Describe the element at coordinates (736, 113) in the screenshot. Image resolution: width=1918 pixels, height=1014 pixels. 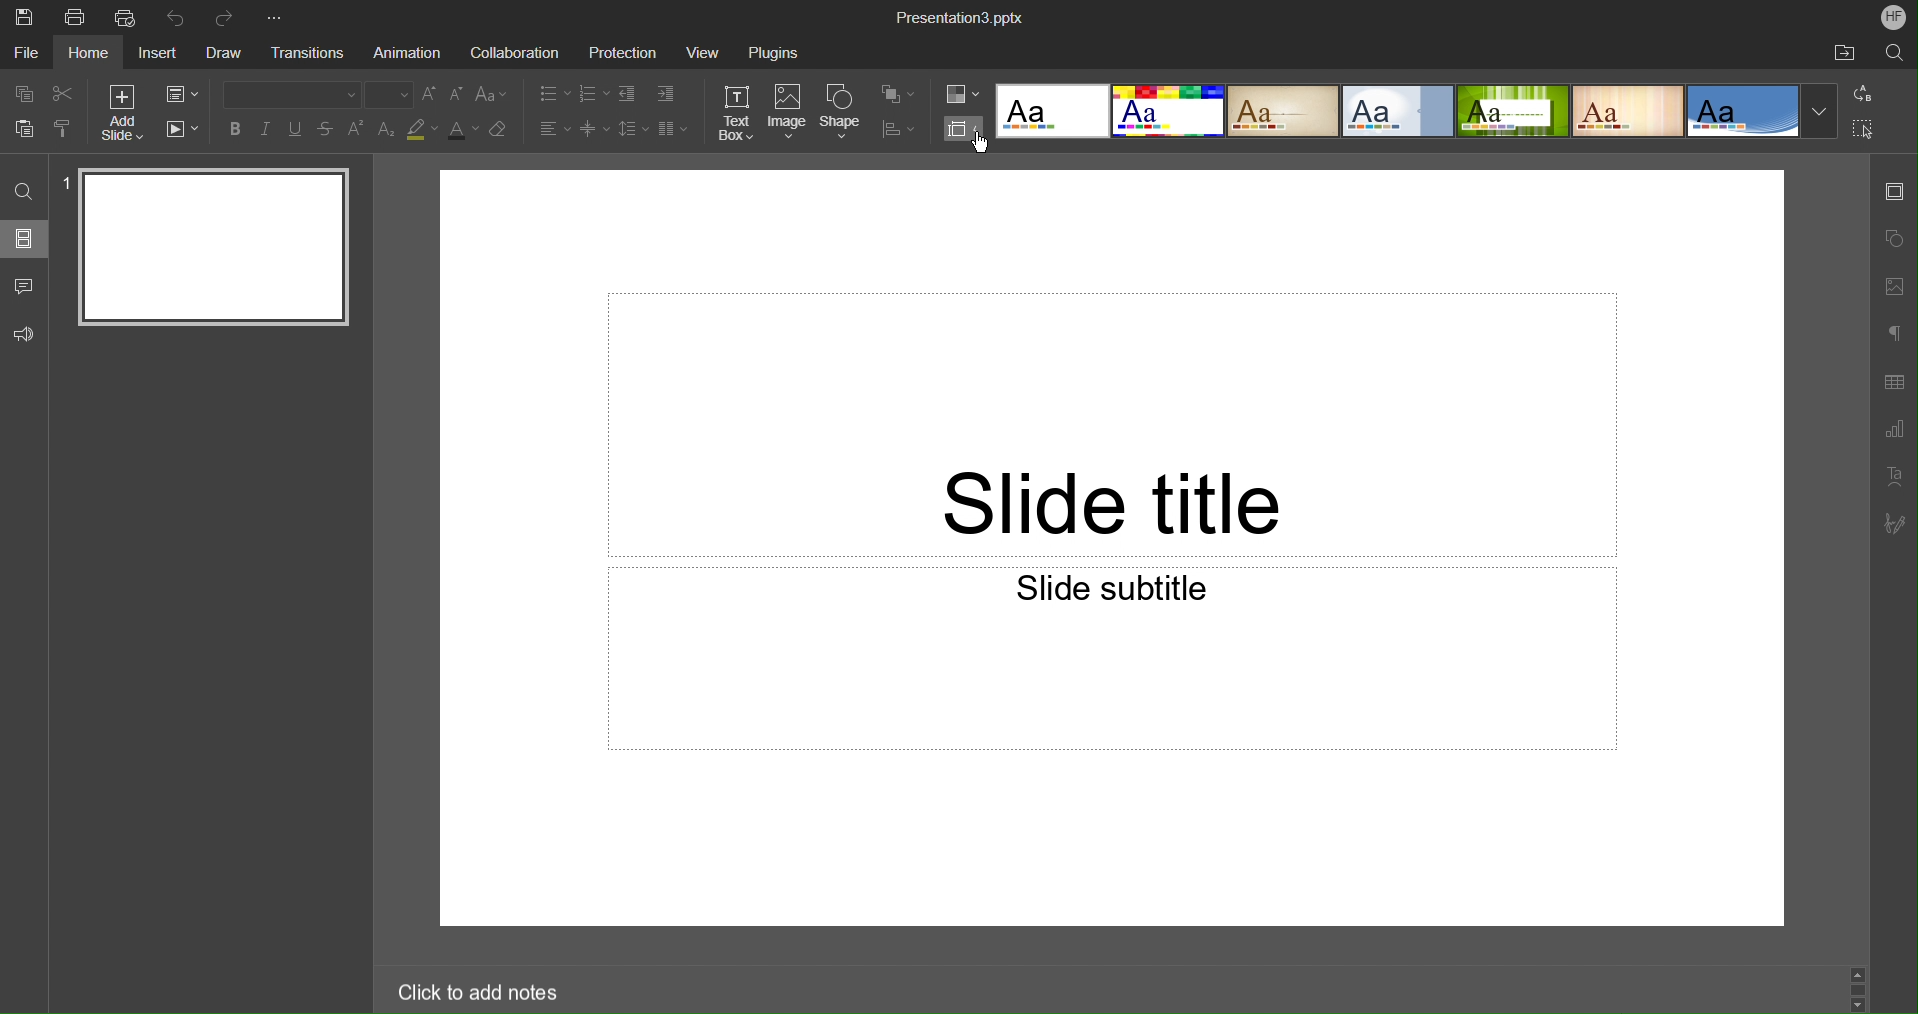
I see `Text Box` at that location.